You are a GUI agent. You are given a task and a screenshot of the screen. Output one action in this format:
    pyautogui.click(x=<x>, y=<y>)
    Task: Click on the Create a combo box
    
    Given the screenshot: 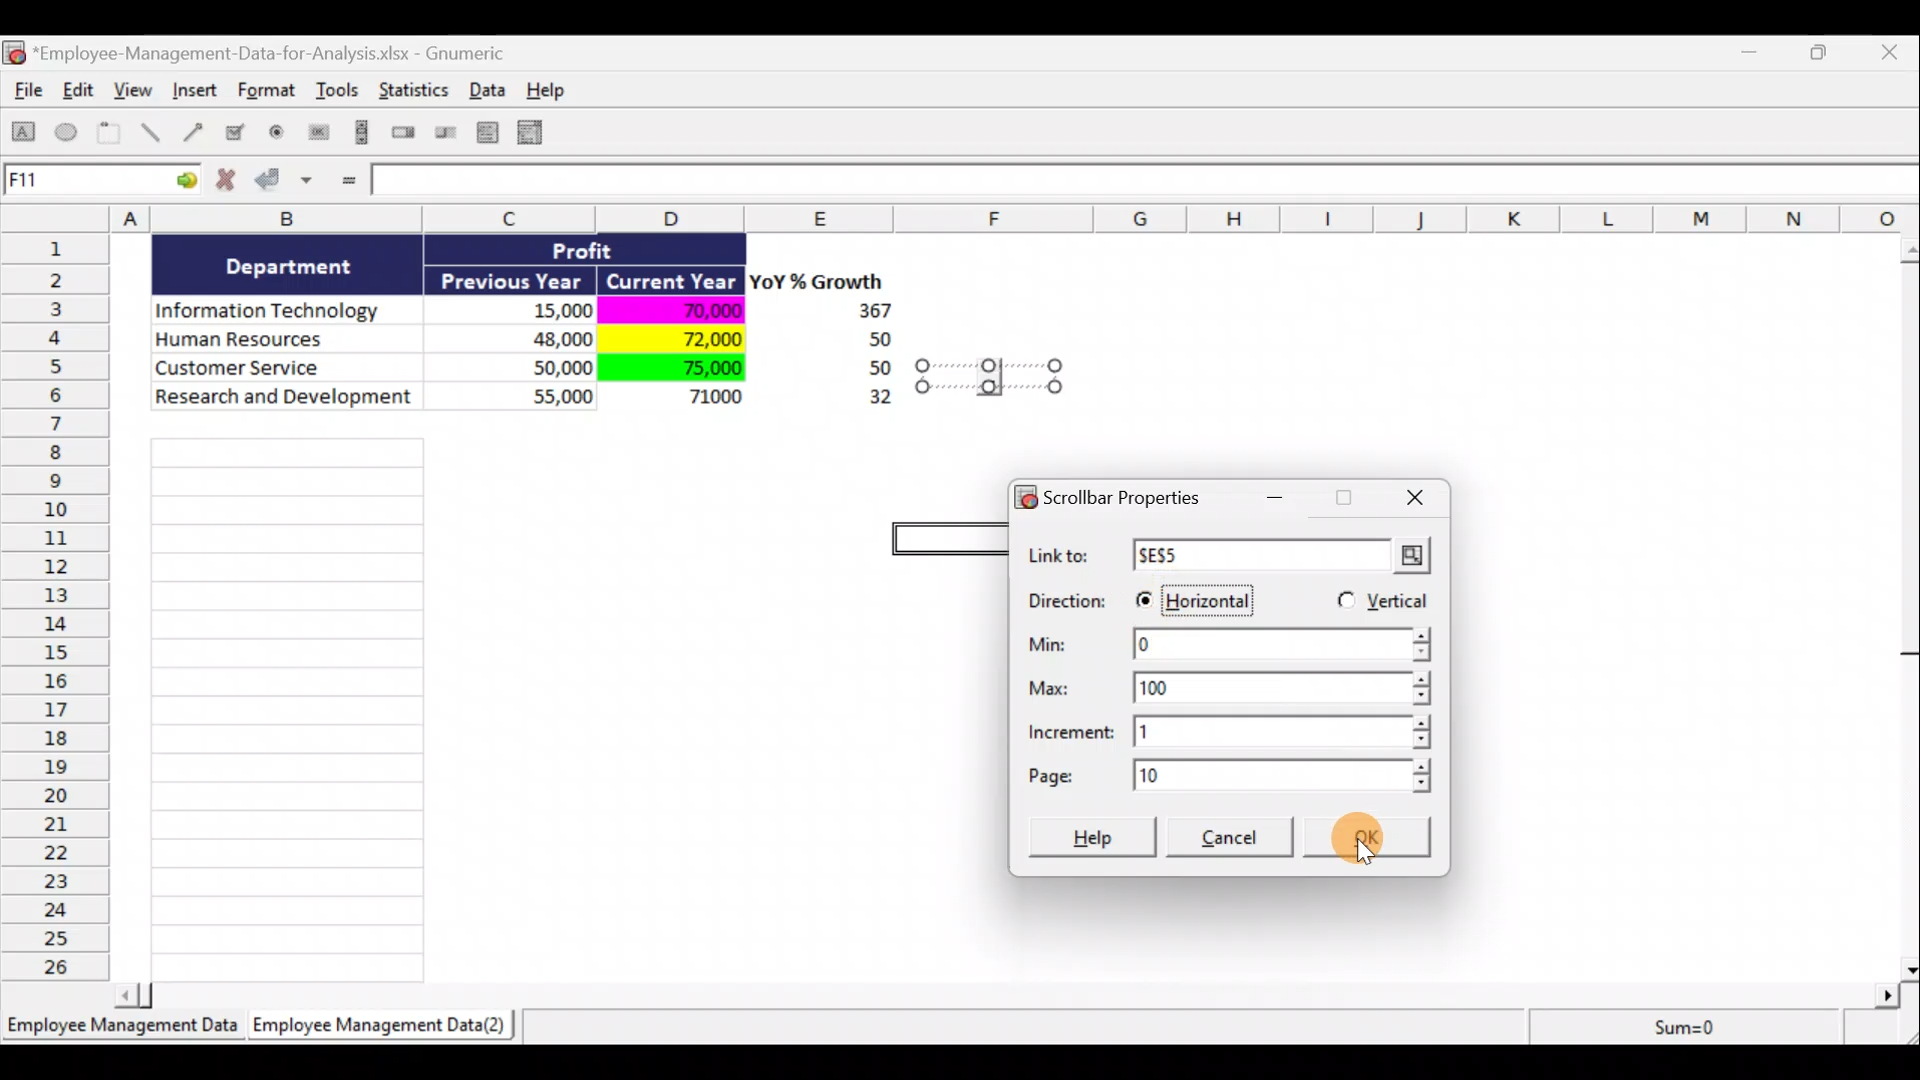 What is the action you would take?
    pyautogui.click(x=539, y=133)
    